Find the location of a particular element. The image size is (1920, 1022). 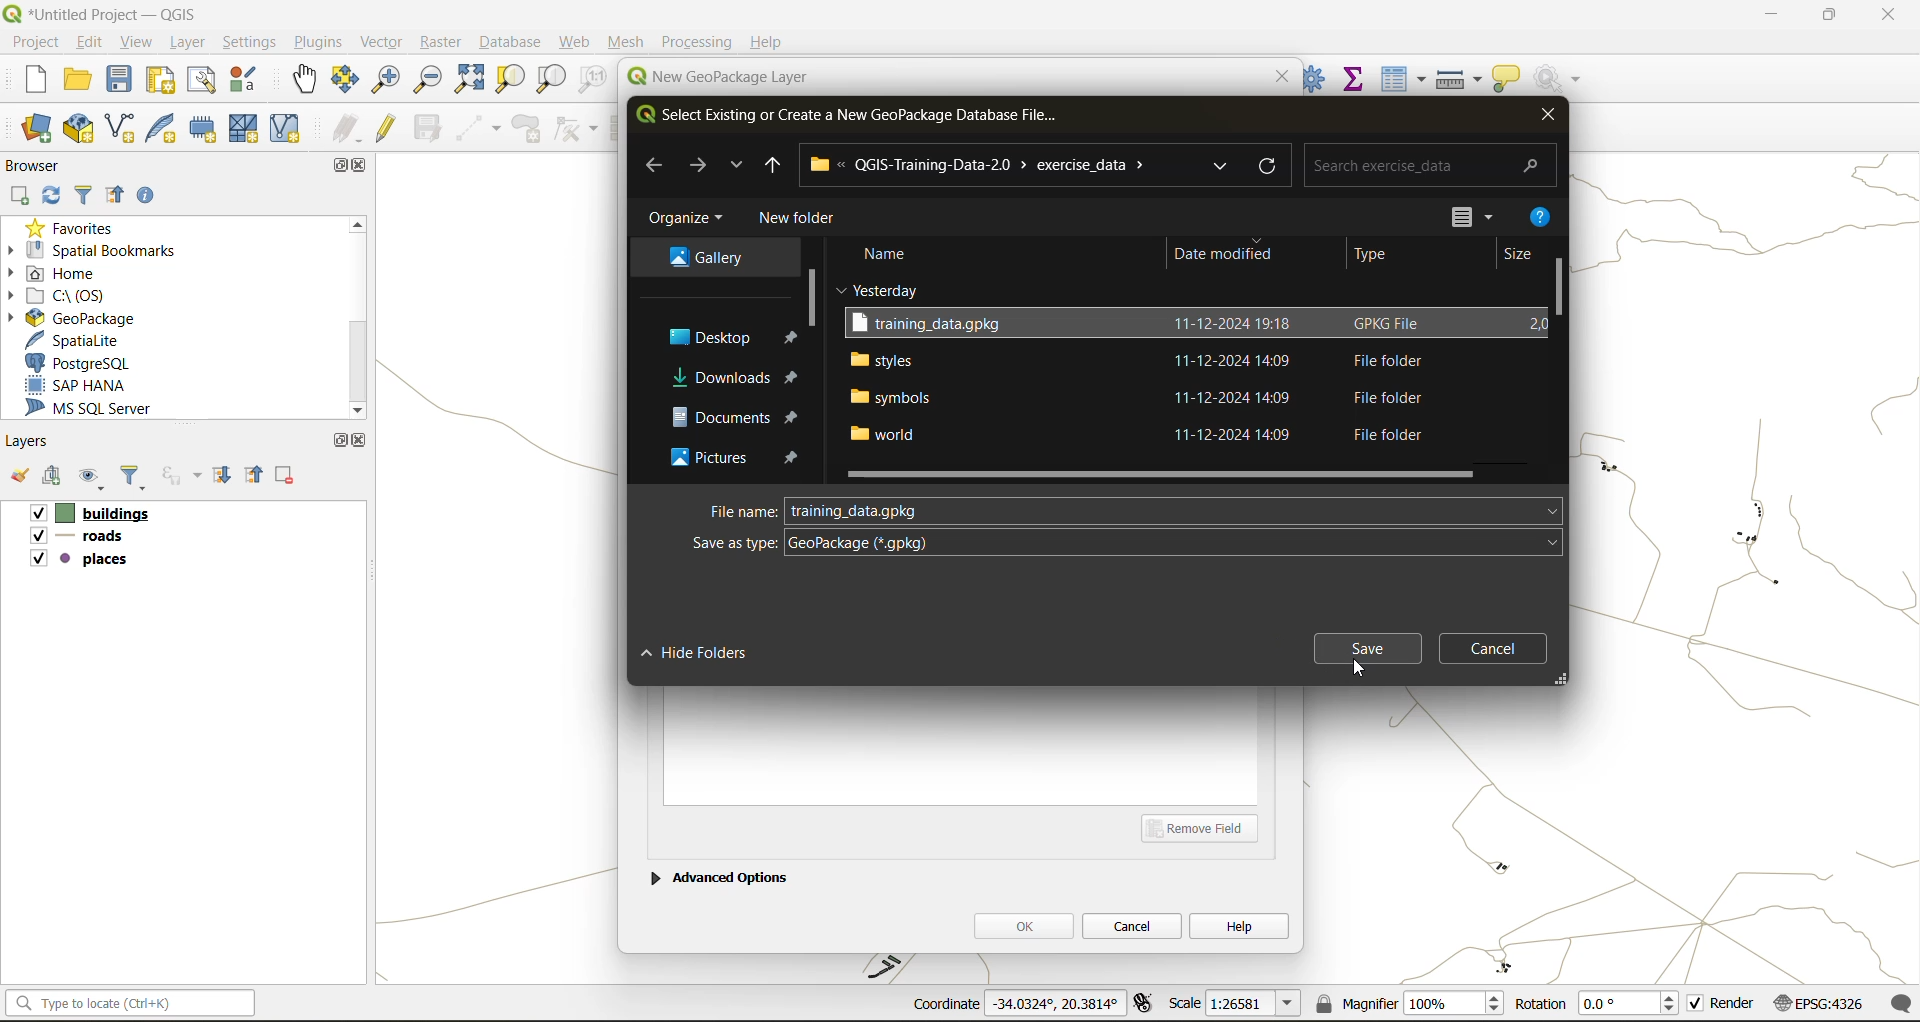

statistical summary is located at coordinates (1355, 77).